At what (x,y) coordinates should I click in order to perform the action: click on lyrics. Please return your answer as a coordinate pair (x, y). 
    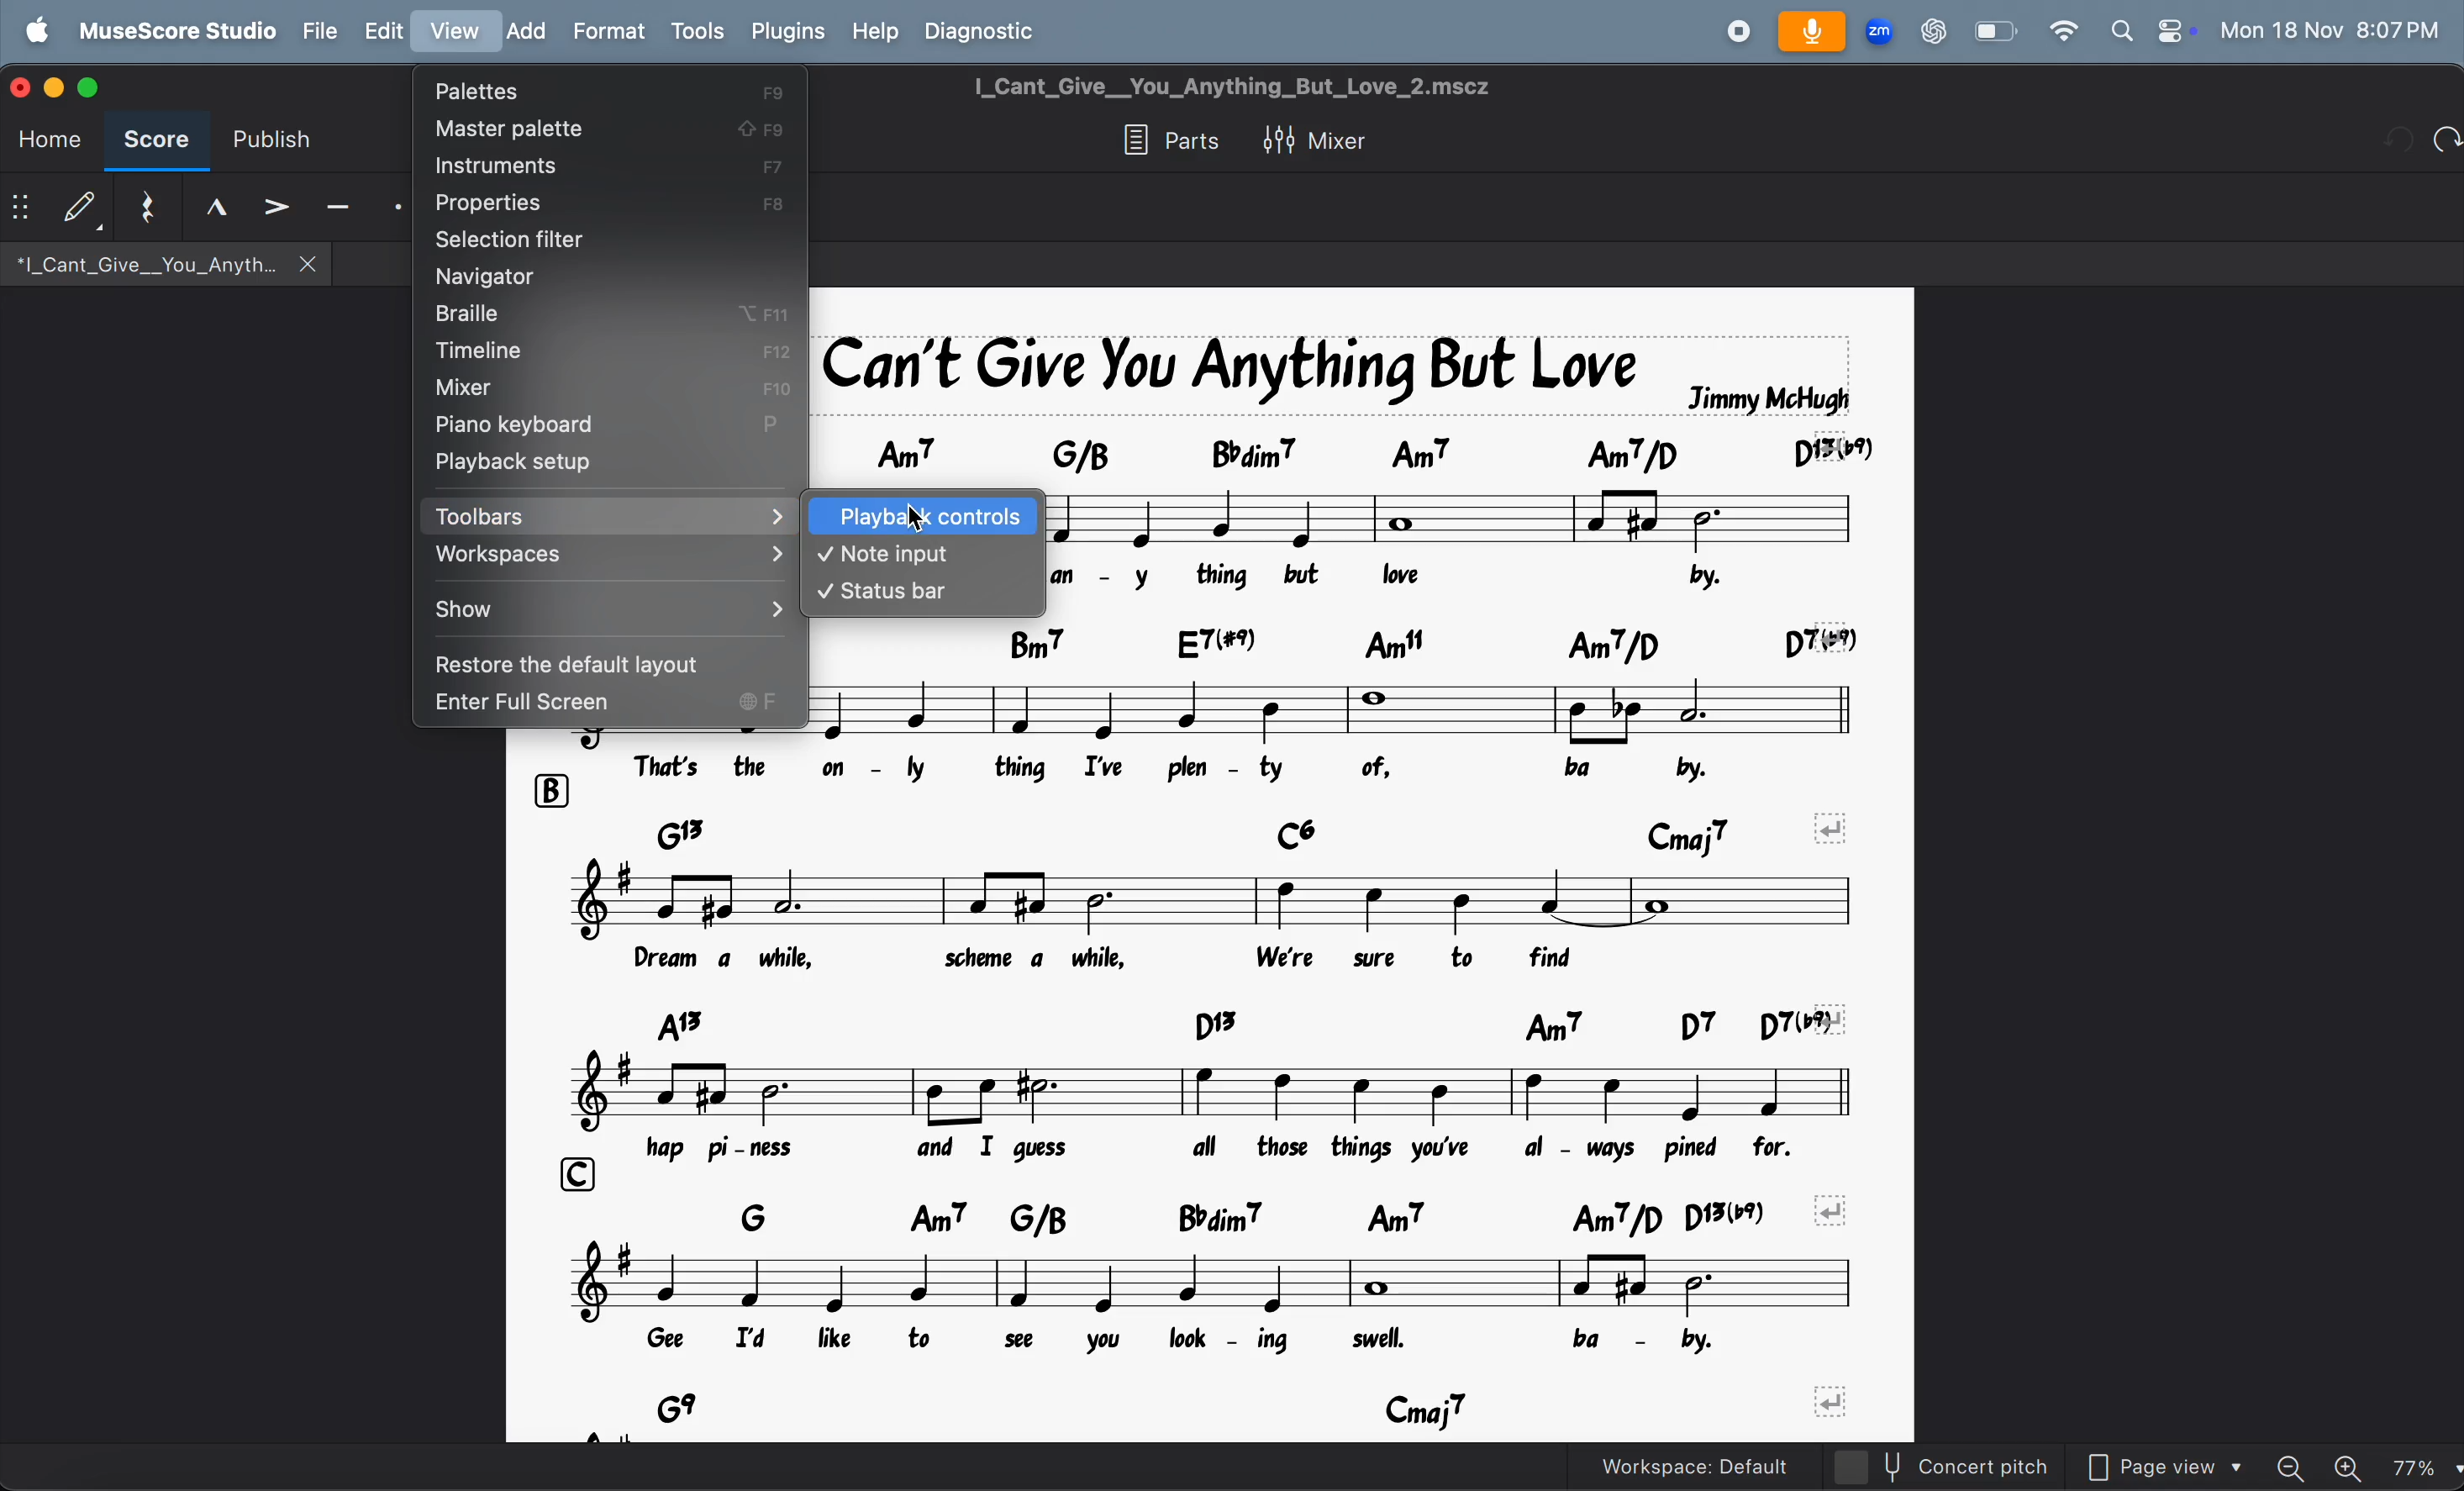
    Looking at the image, I should click on (1225, 770).